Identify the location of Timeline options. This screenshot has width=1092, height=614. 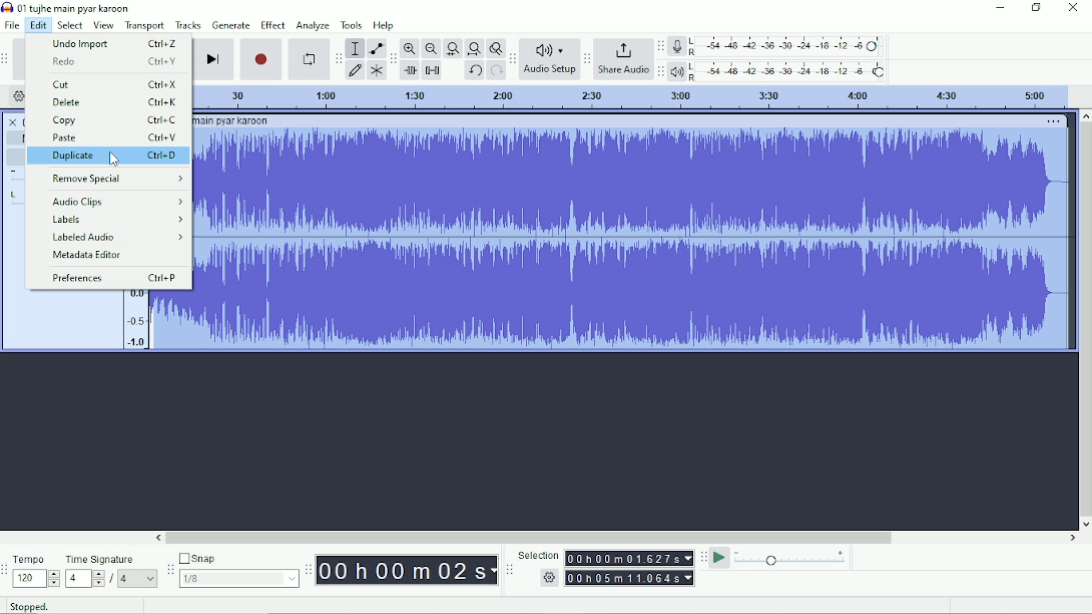
(18, 96).